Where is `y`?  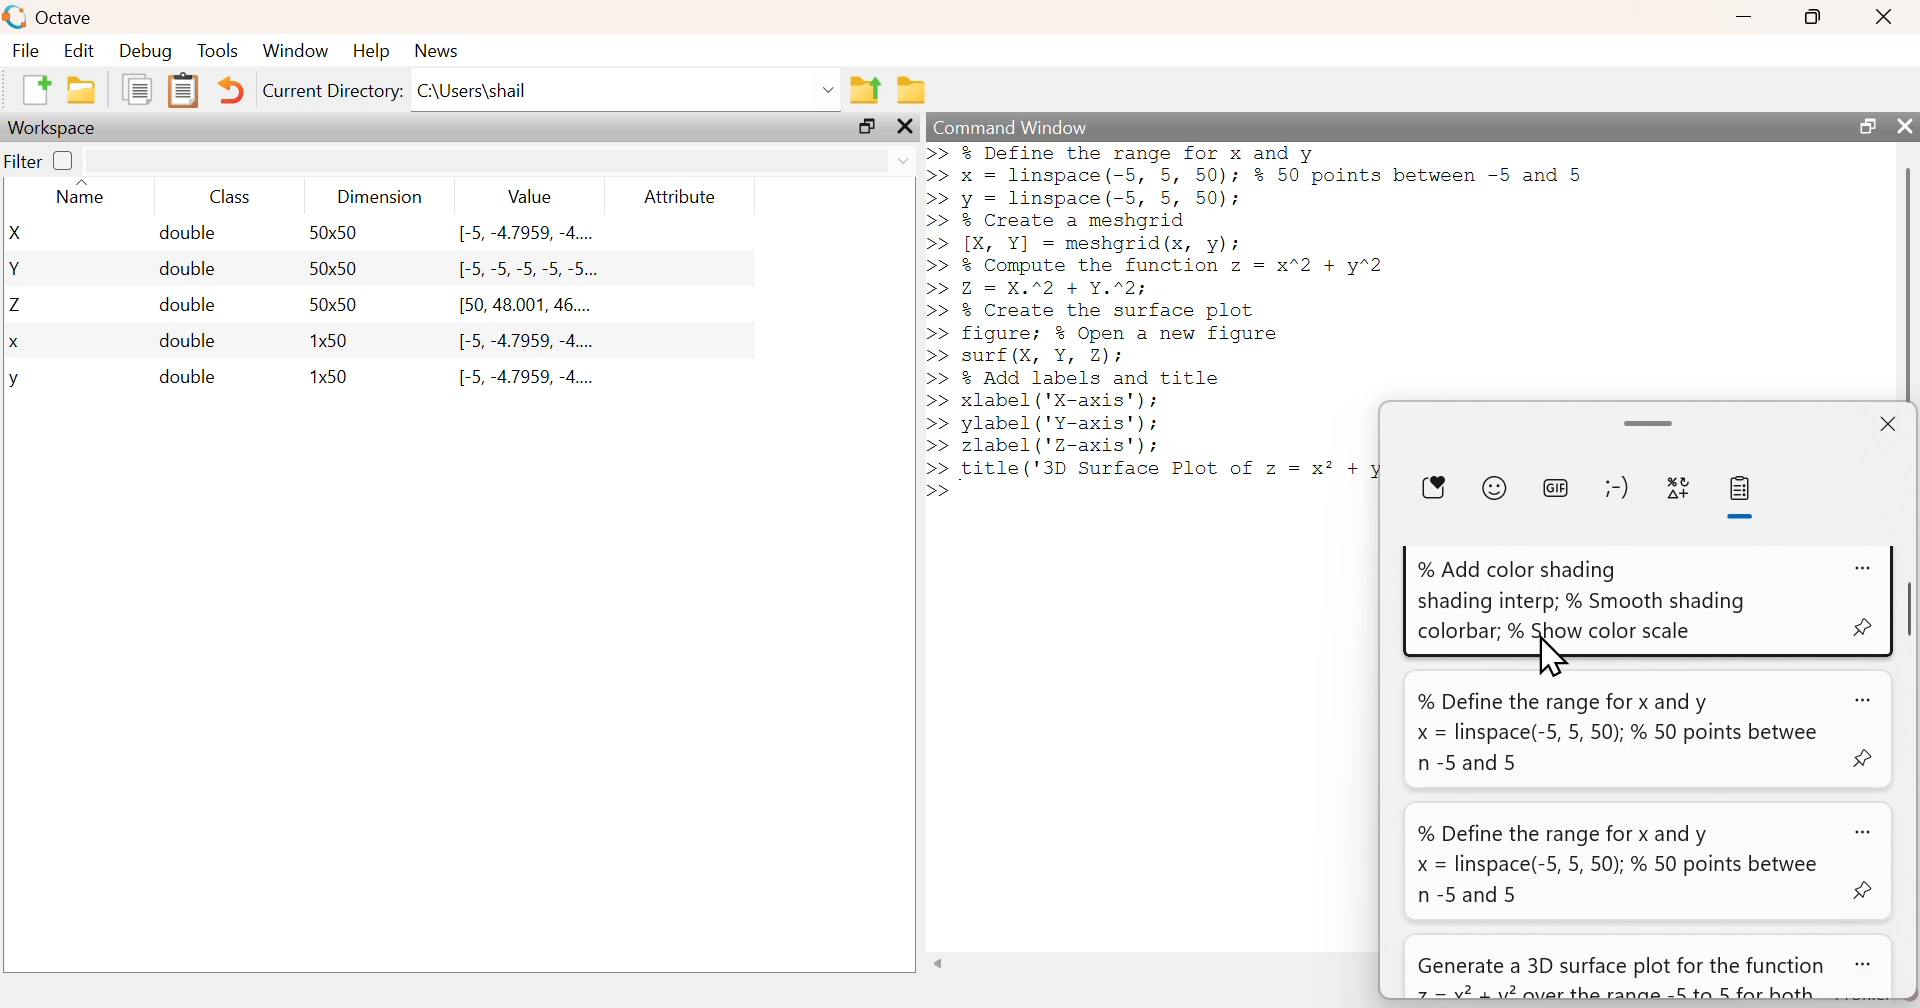 y is located at coordinates (14, 381).